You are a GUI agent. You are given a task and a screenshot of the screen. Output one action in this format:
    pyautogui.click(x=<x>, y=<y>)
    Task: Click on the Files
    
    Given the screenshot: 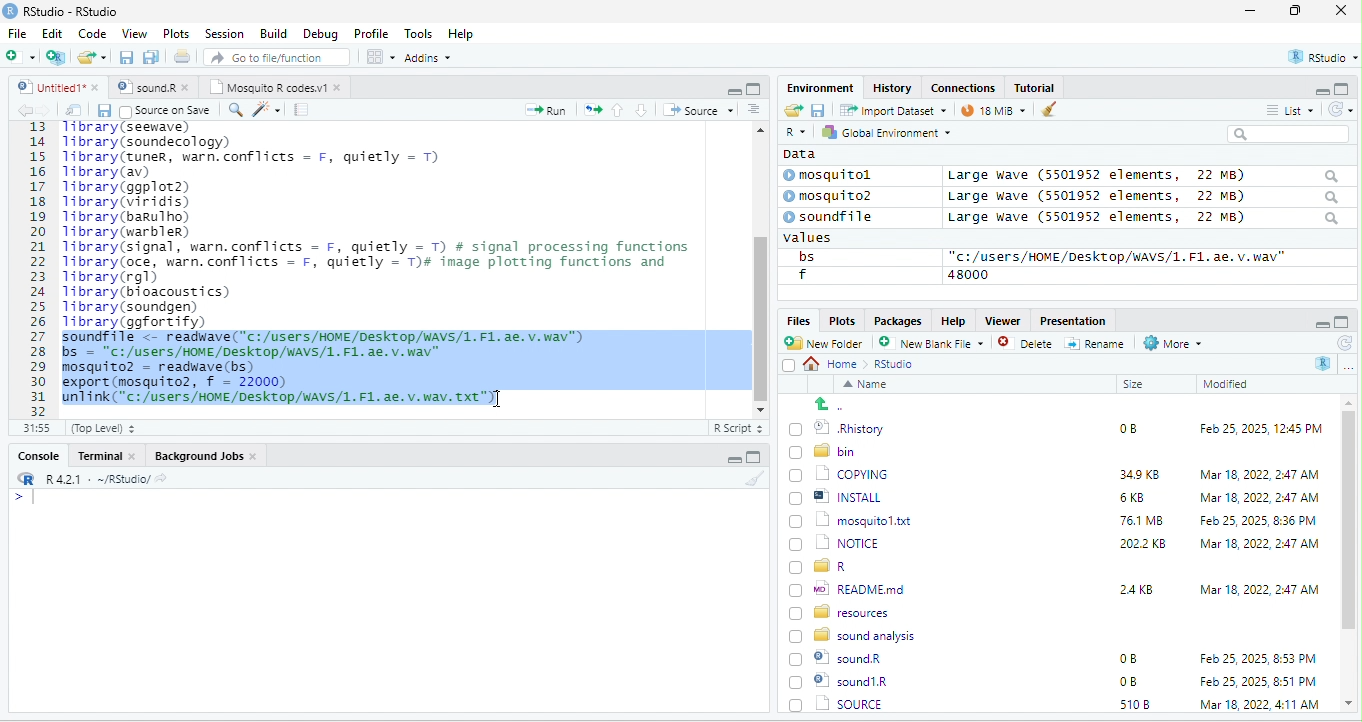 What is the action you would take?
    pyautogui.click(x=795, y=320)
    